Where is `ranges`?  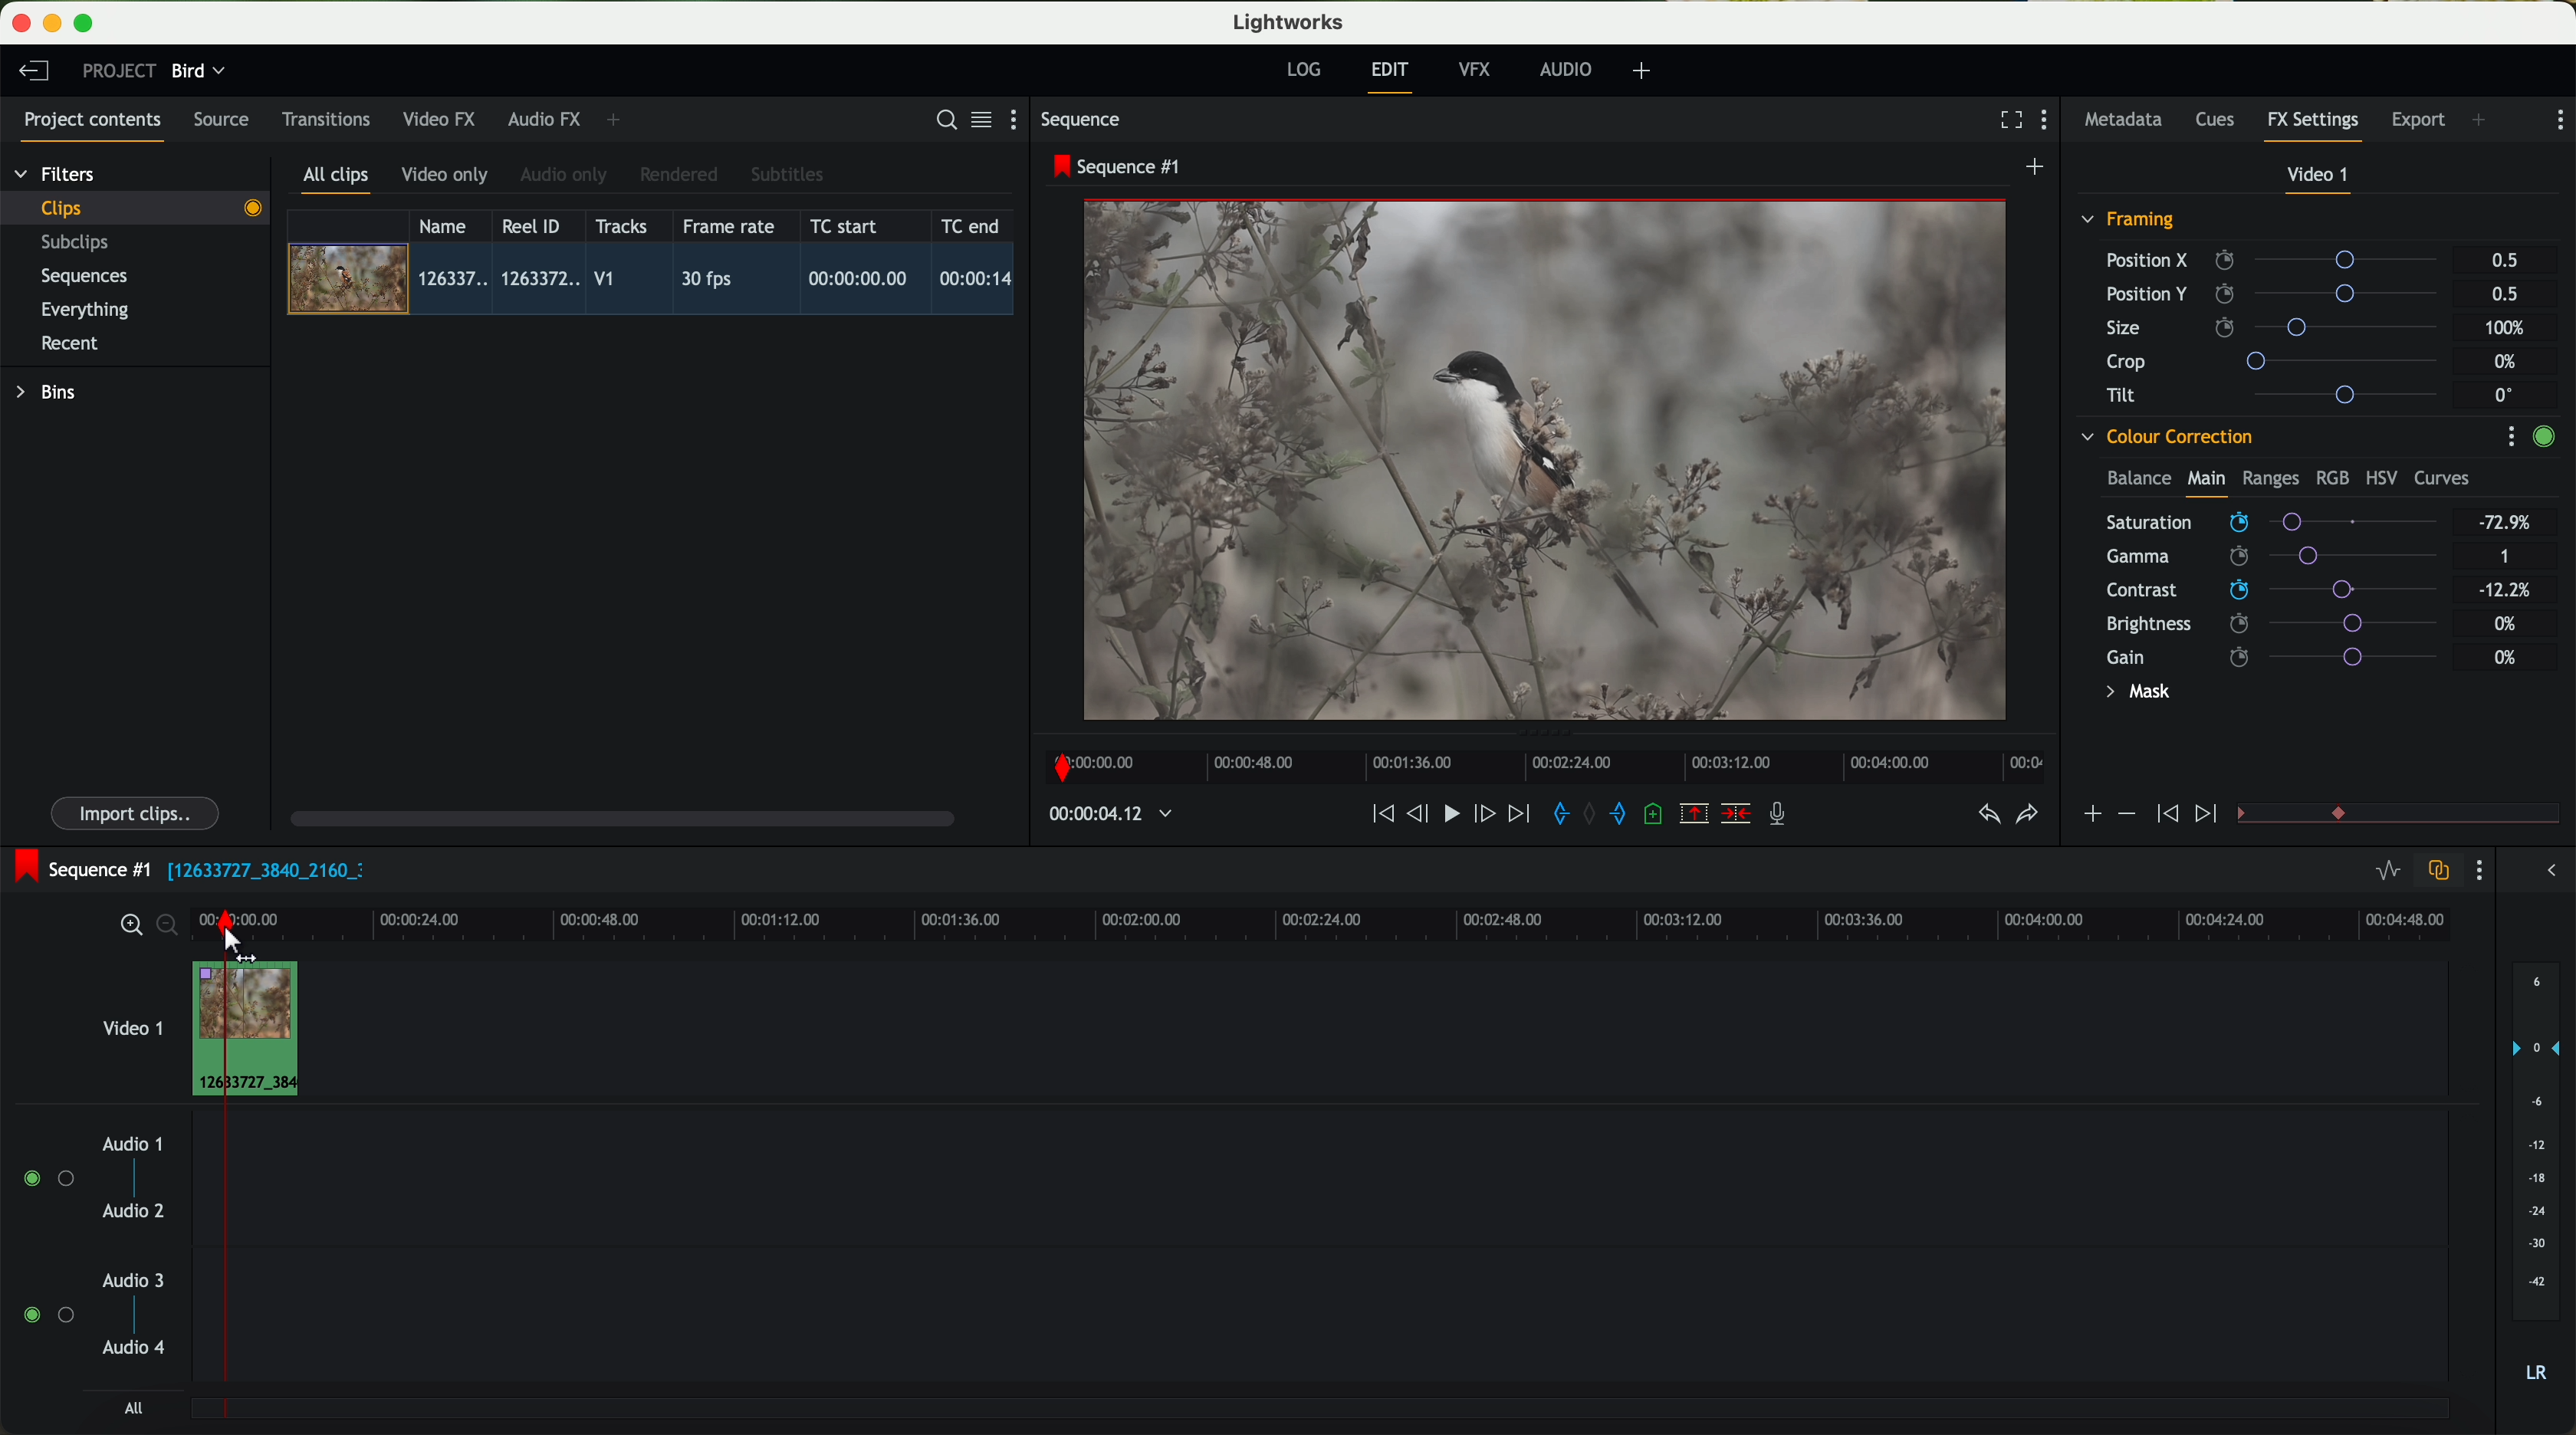
ranges is located at coordinates (2270, 477).